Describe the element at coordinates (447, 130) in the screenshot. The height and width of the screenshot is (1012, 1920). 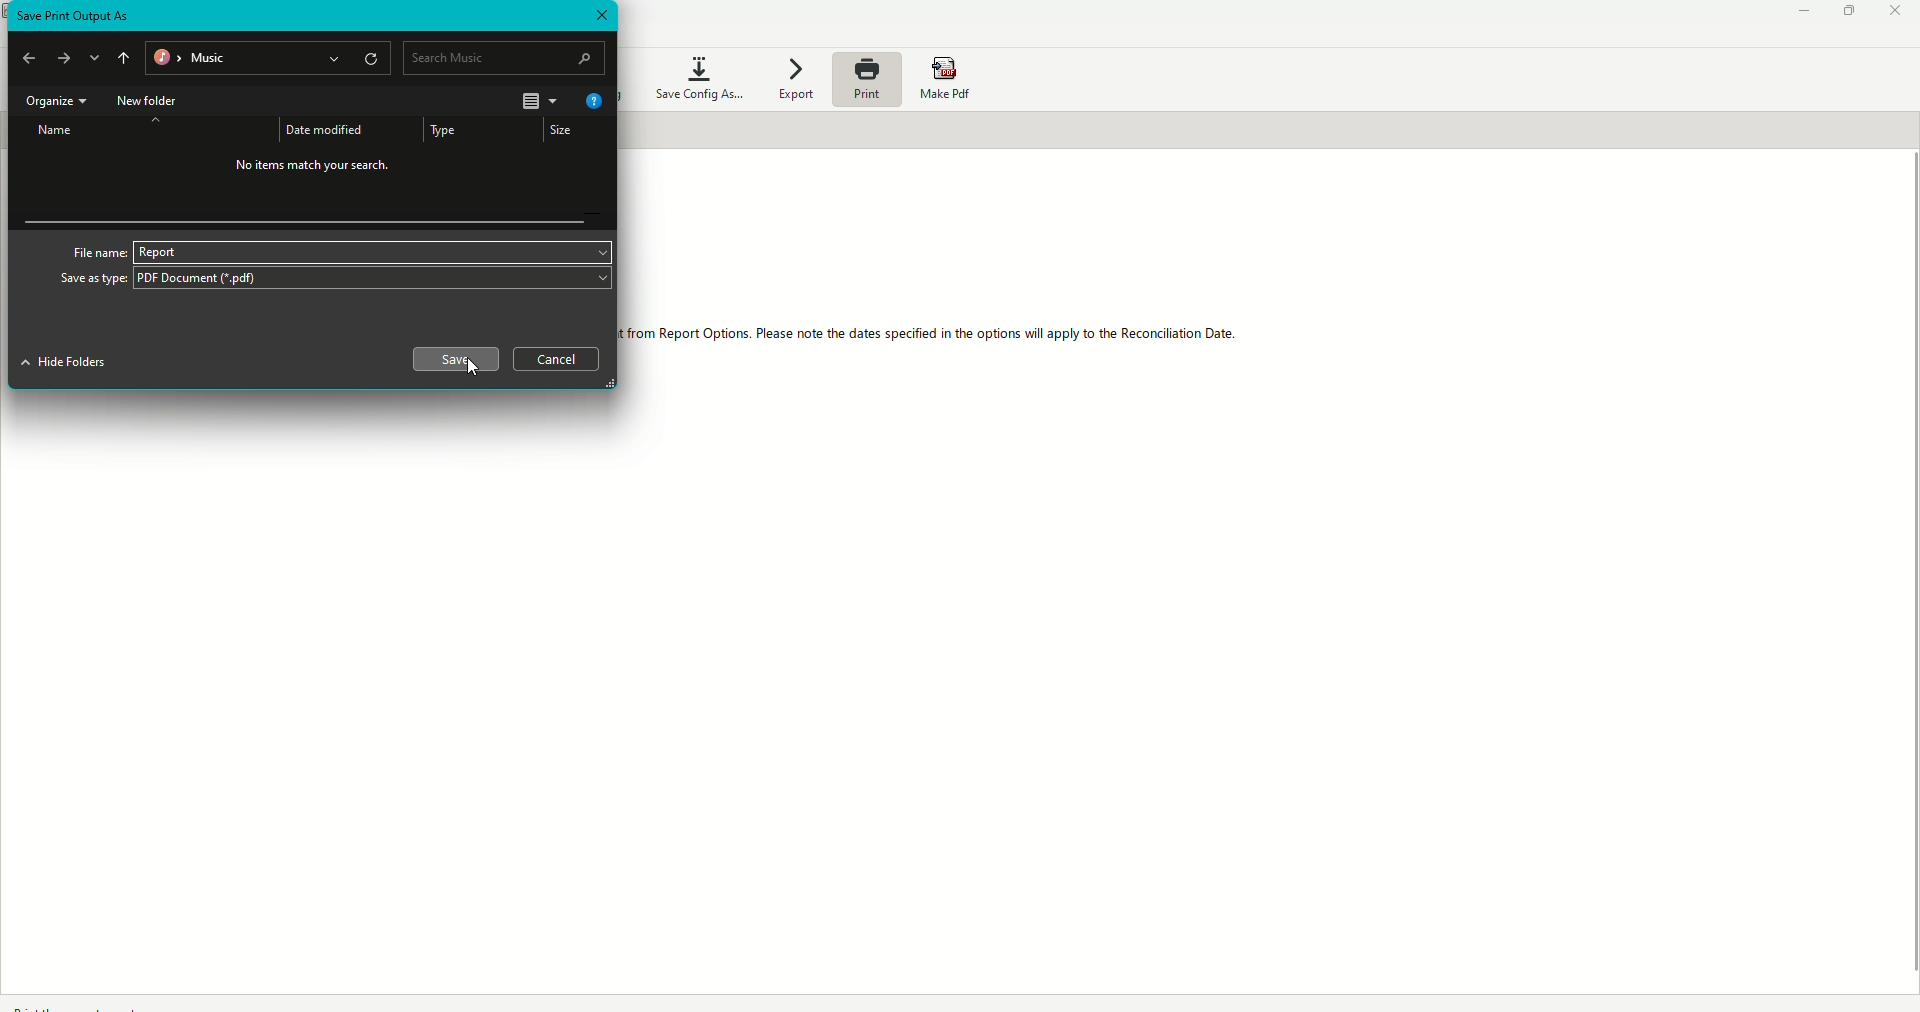
I see `Type` at that location.